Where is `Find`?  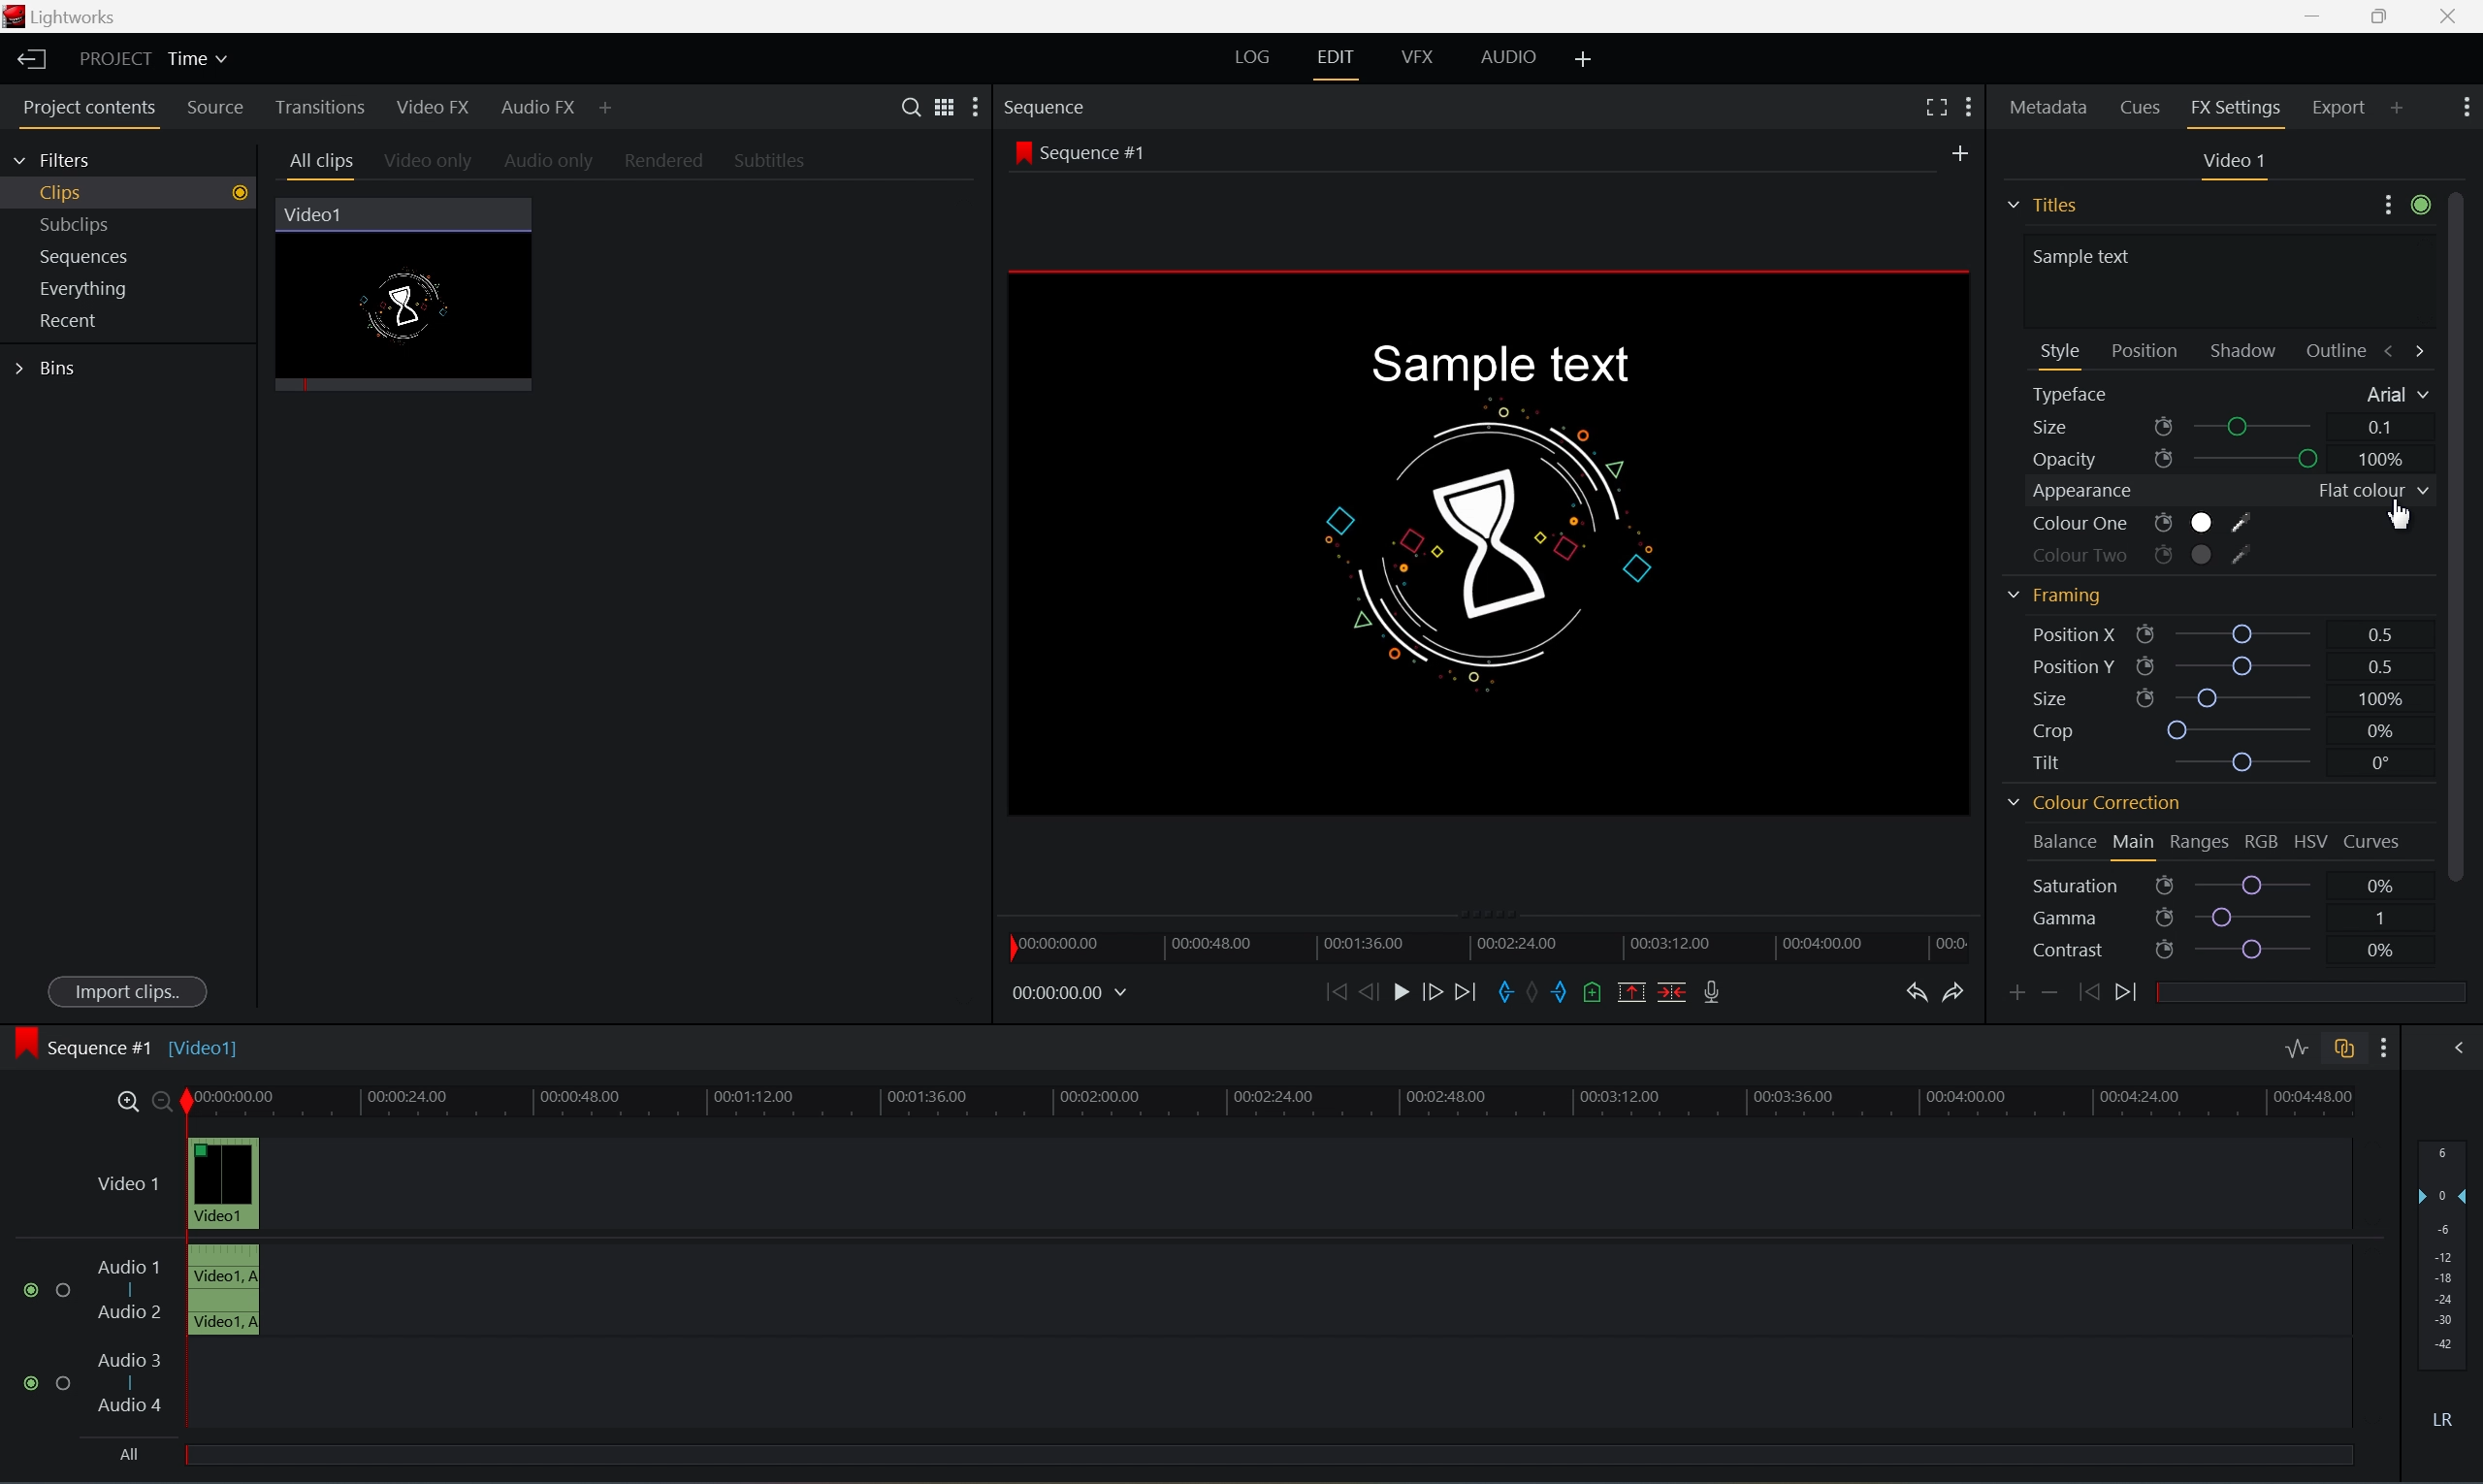 Find is located at coordinates (907, 105).